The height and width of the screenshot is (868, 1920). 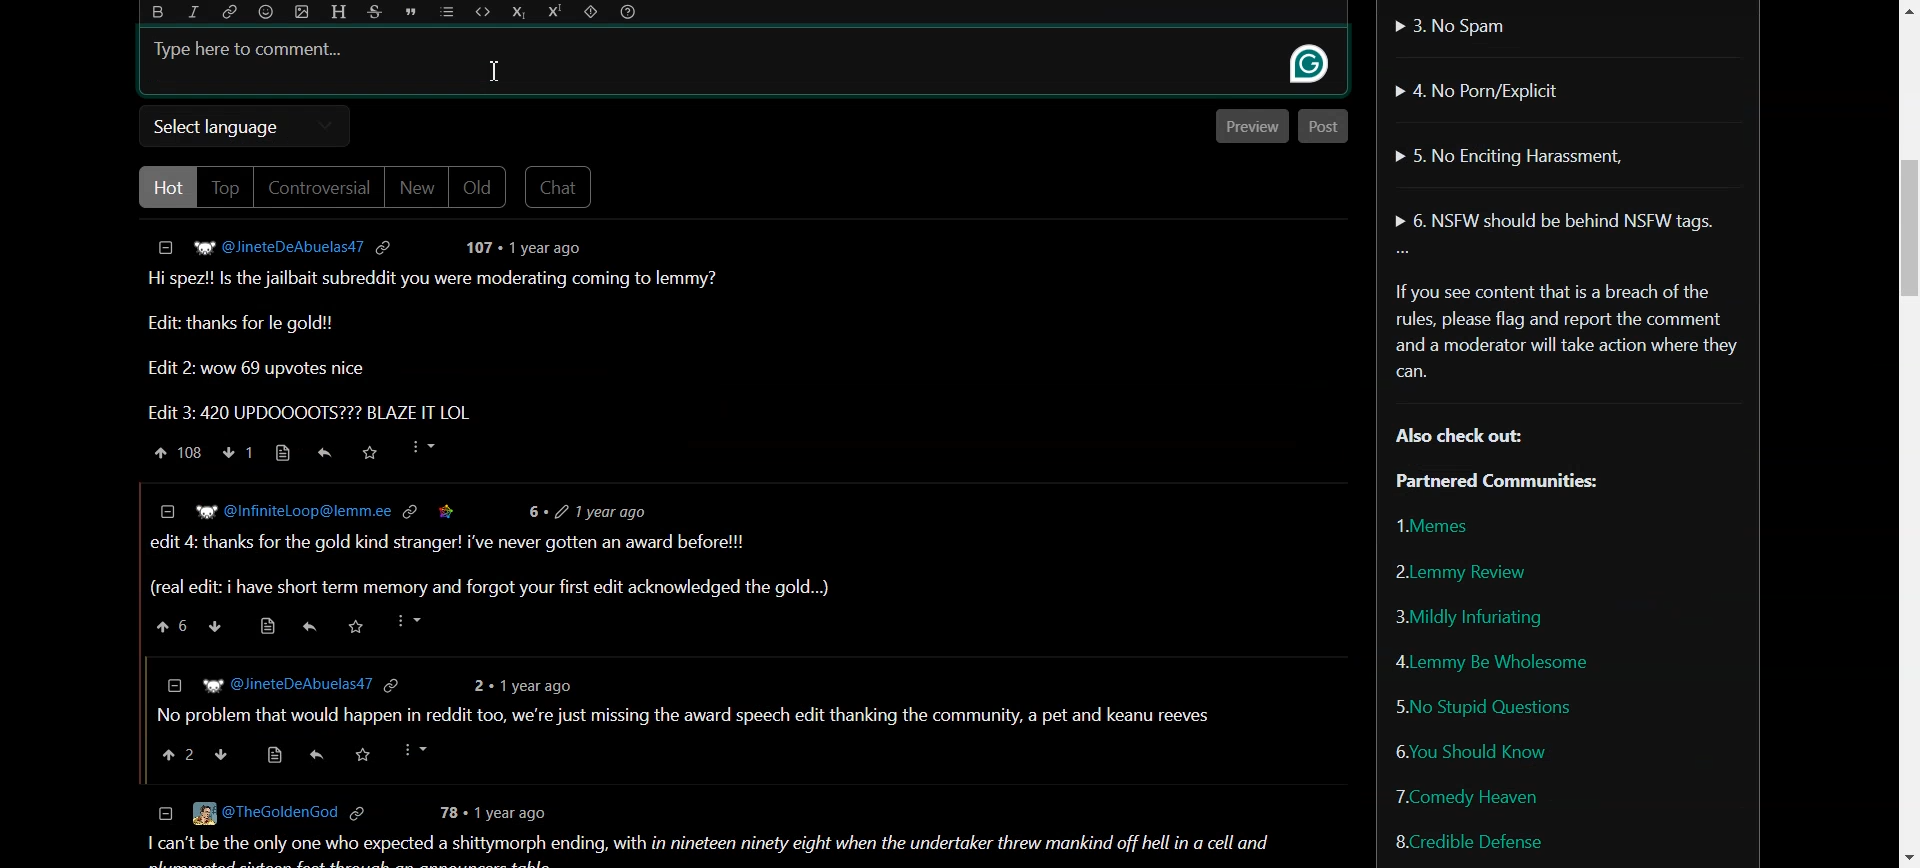 I want to click on Preview, so click(x=1251, y=126).